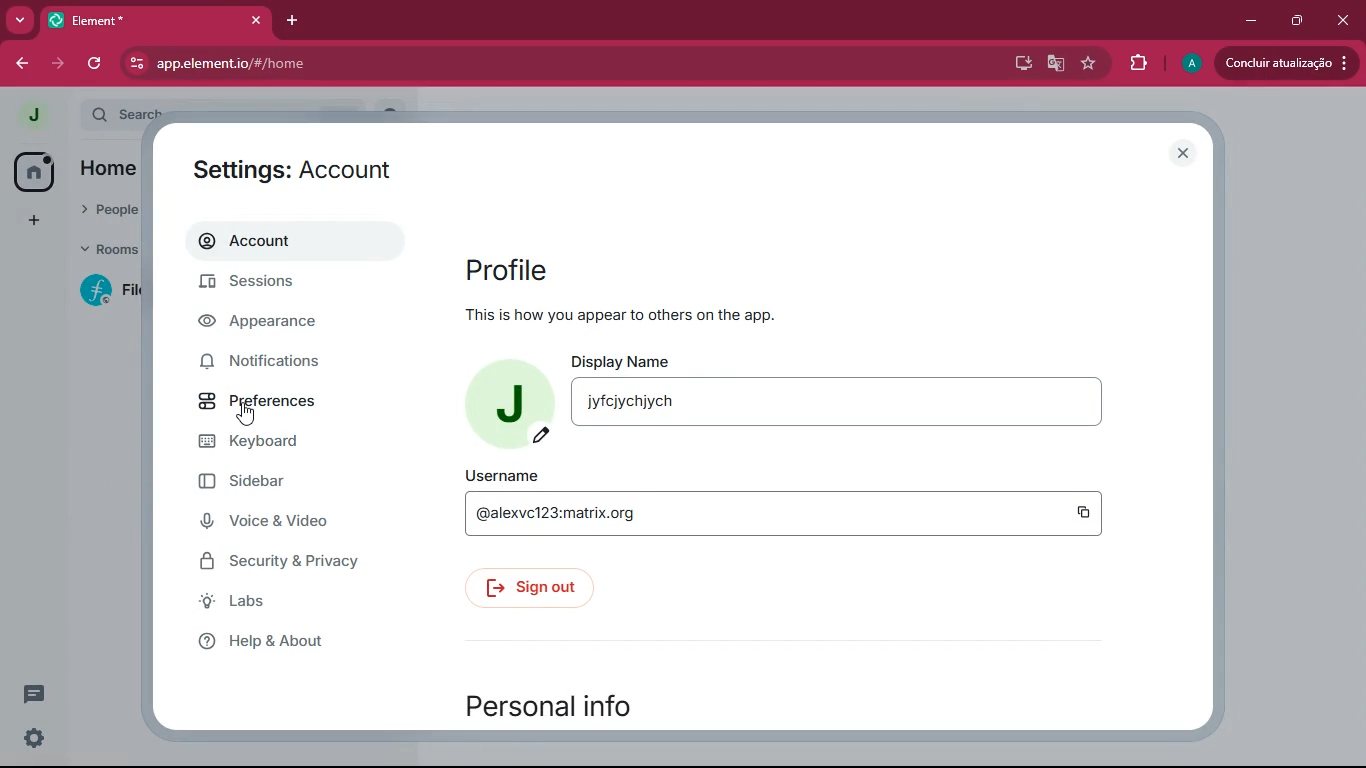 The height and width of the screenshot is (768, 1366). I want to click on profile picture, so click(34, 114).